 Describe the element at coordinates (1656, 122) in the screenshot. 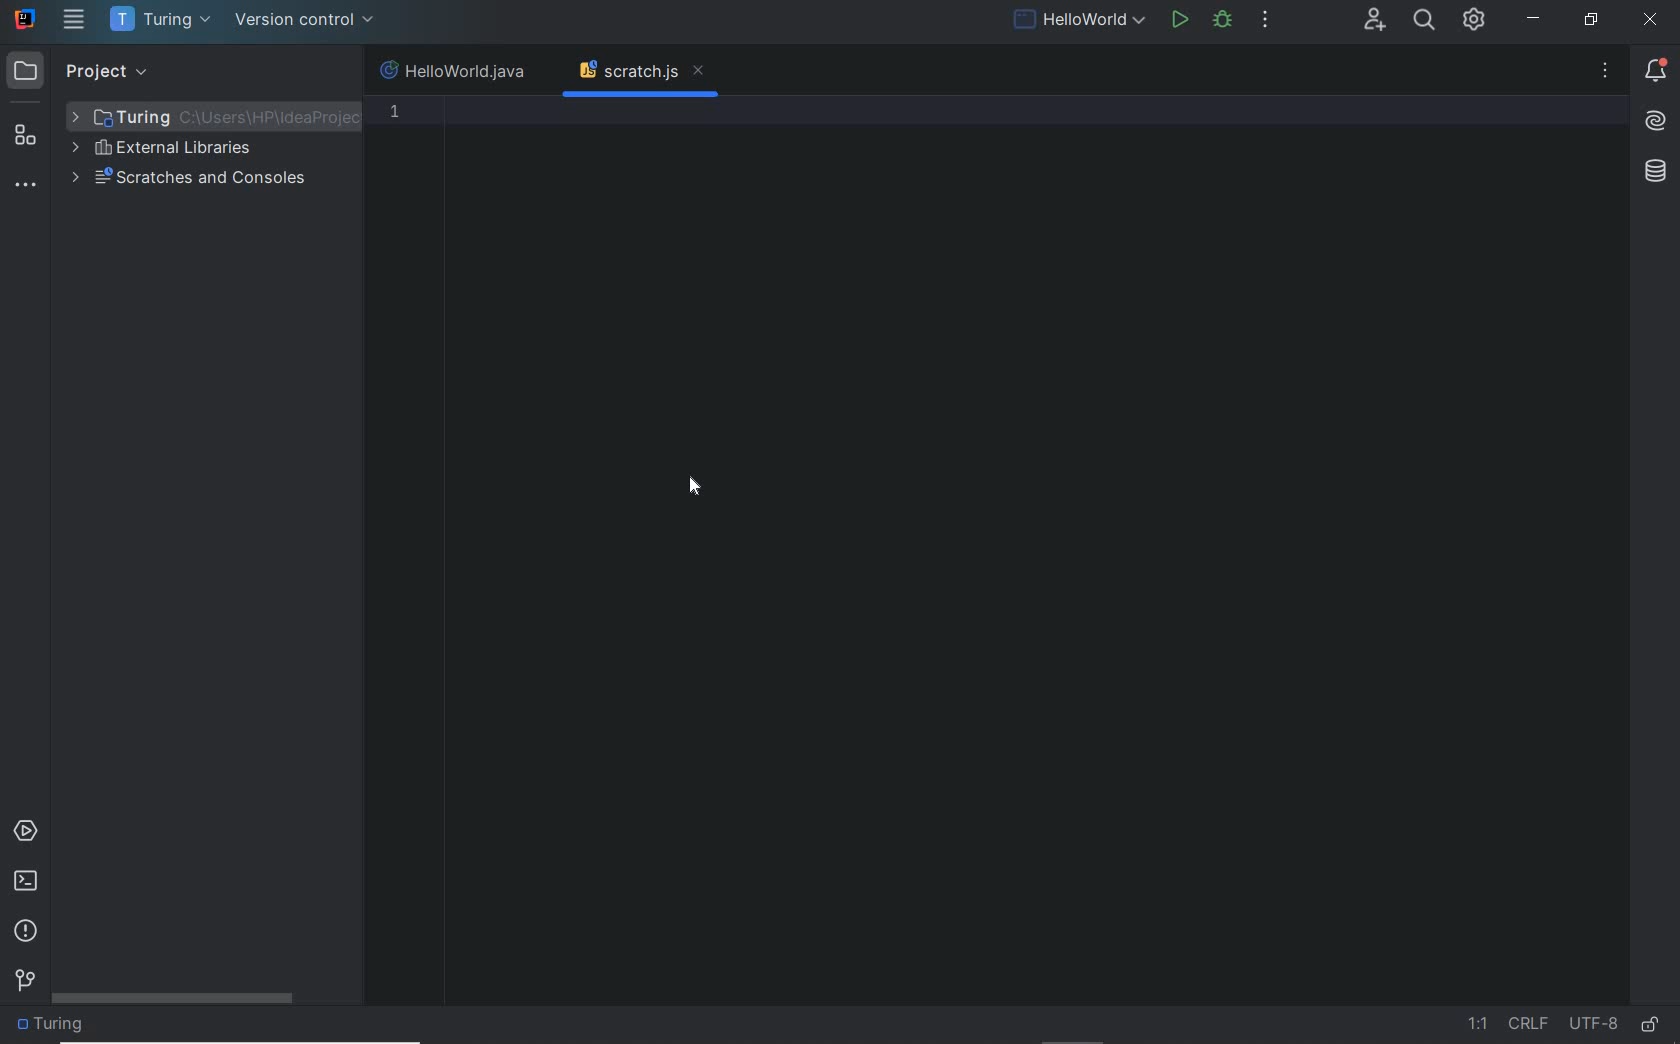

I see `AI Assistant` at that location.